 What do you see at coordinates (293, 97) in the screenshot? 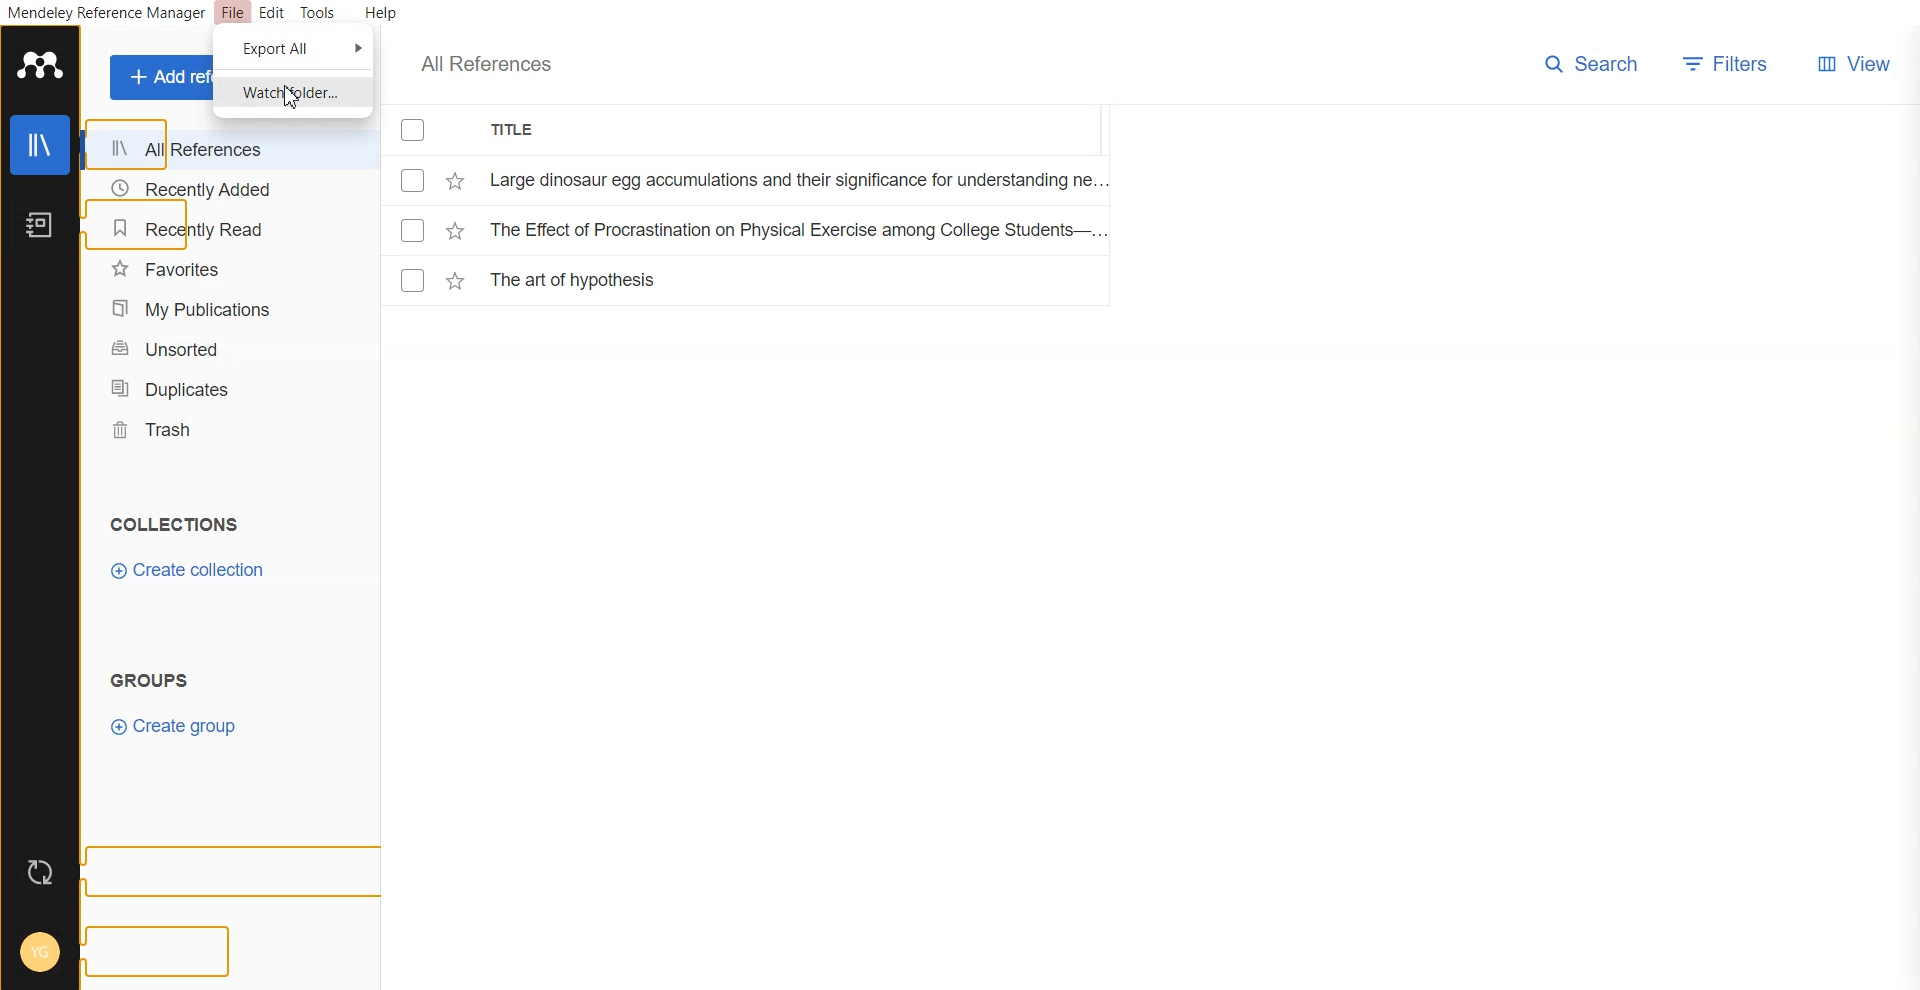
I see `Cursor` at bounding box center [293, 97].